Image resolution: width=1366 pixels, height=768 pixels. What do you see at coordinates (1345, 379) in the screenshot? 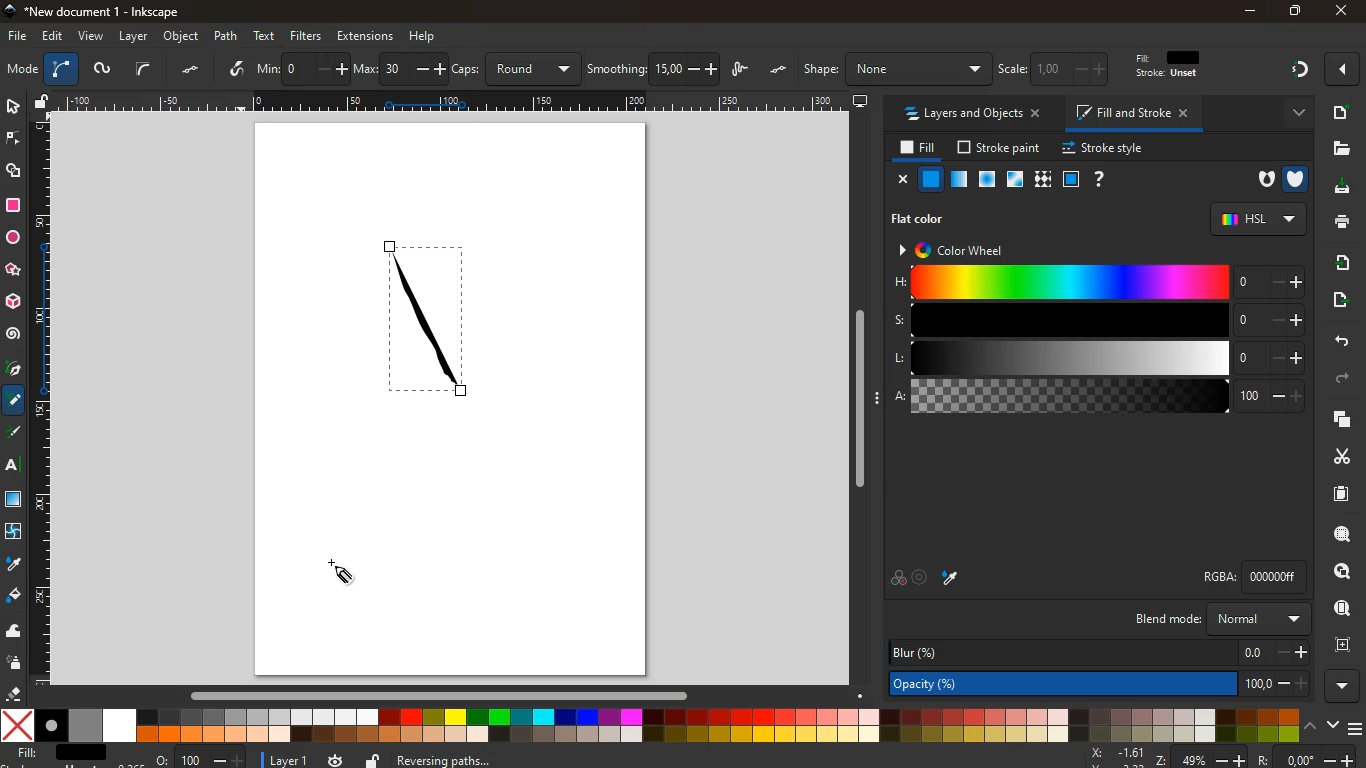
I see `forward` at bounding box center [1345, 379].